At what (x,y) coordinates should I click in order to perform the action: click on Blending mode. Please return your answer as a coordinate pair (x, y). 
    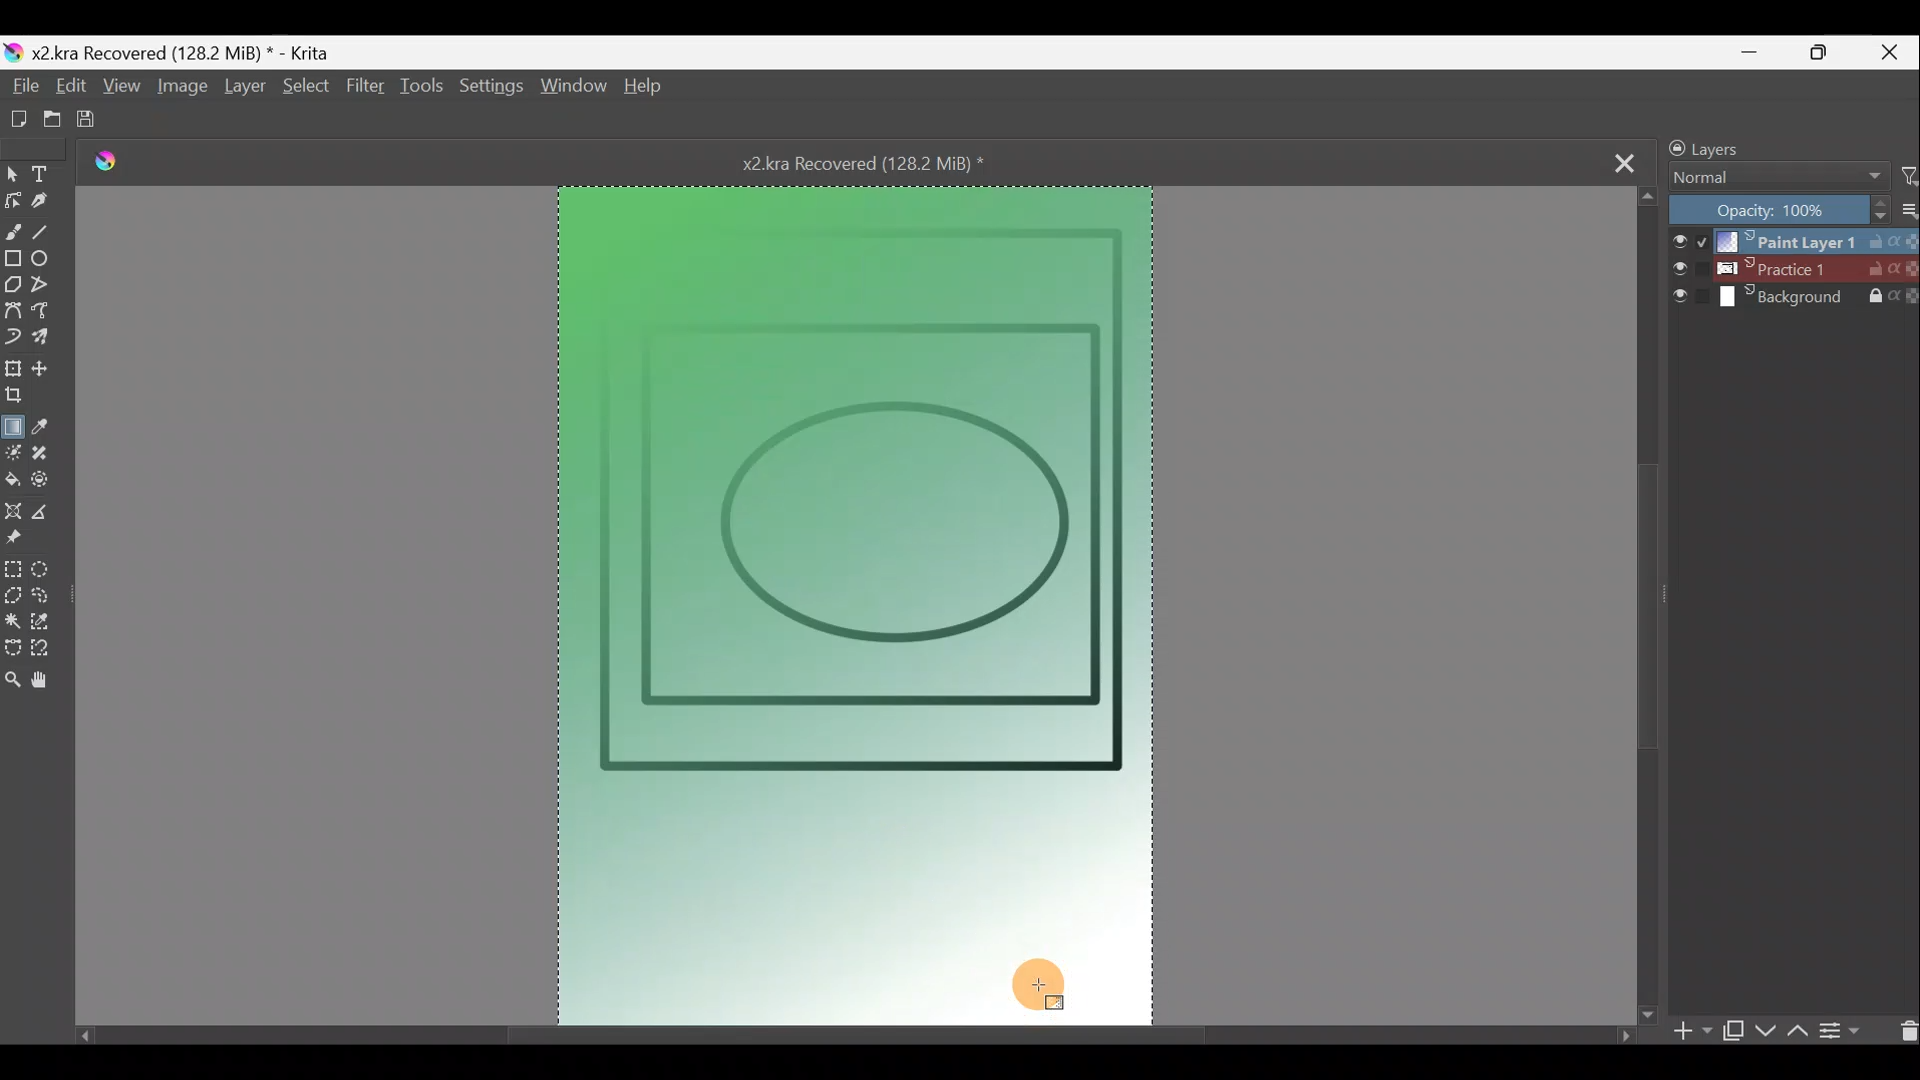
    Looking at the image, I should click on (1771, 179).